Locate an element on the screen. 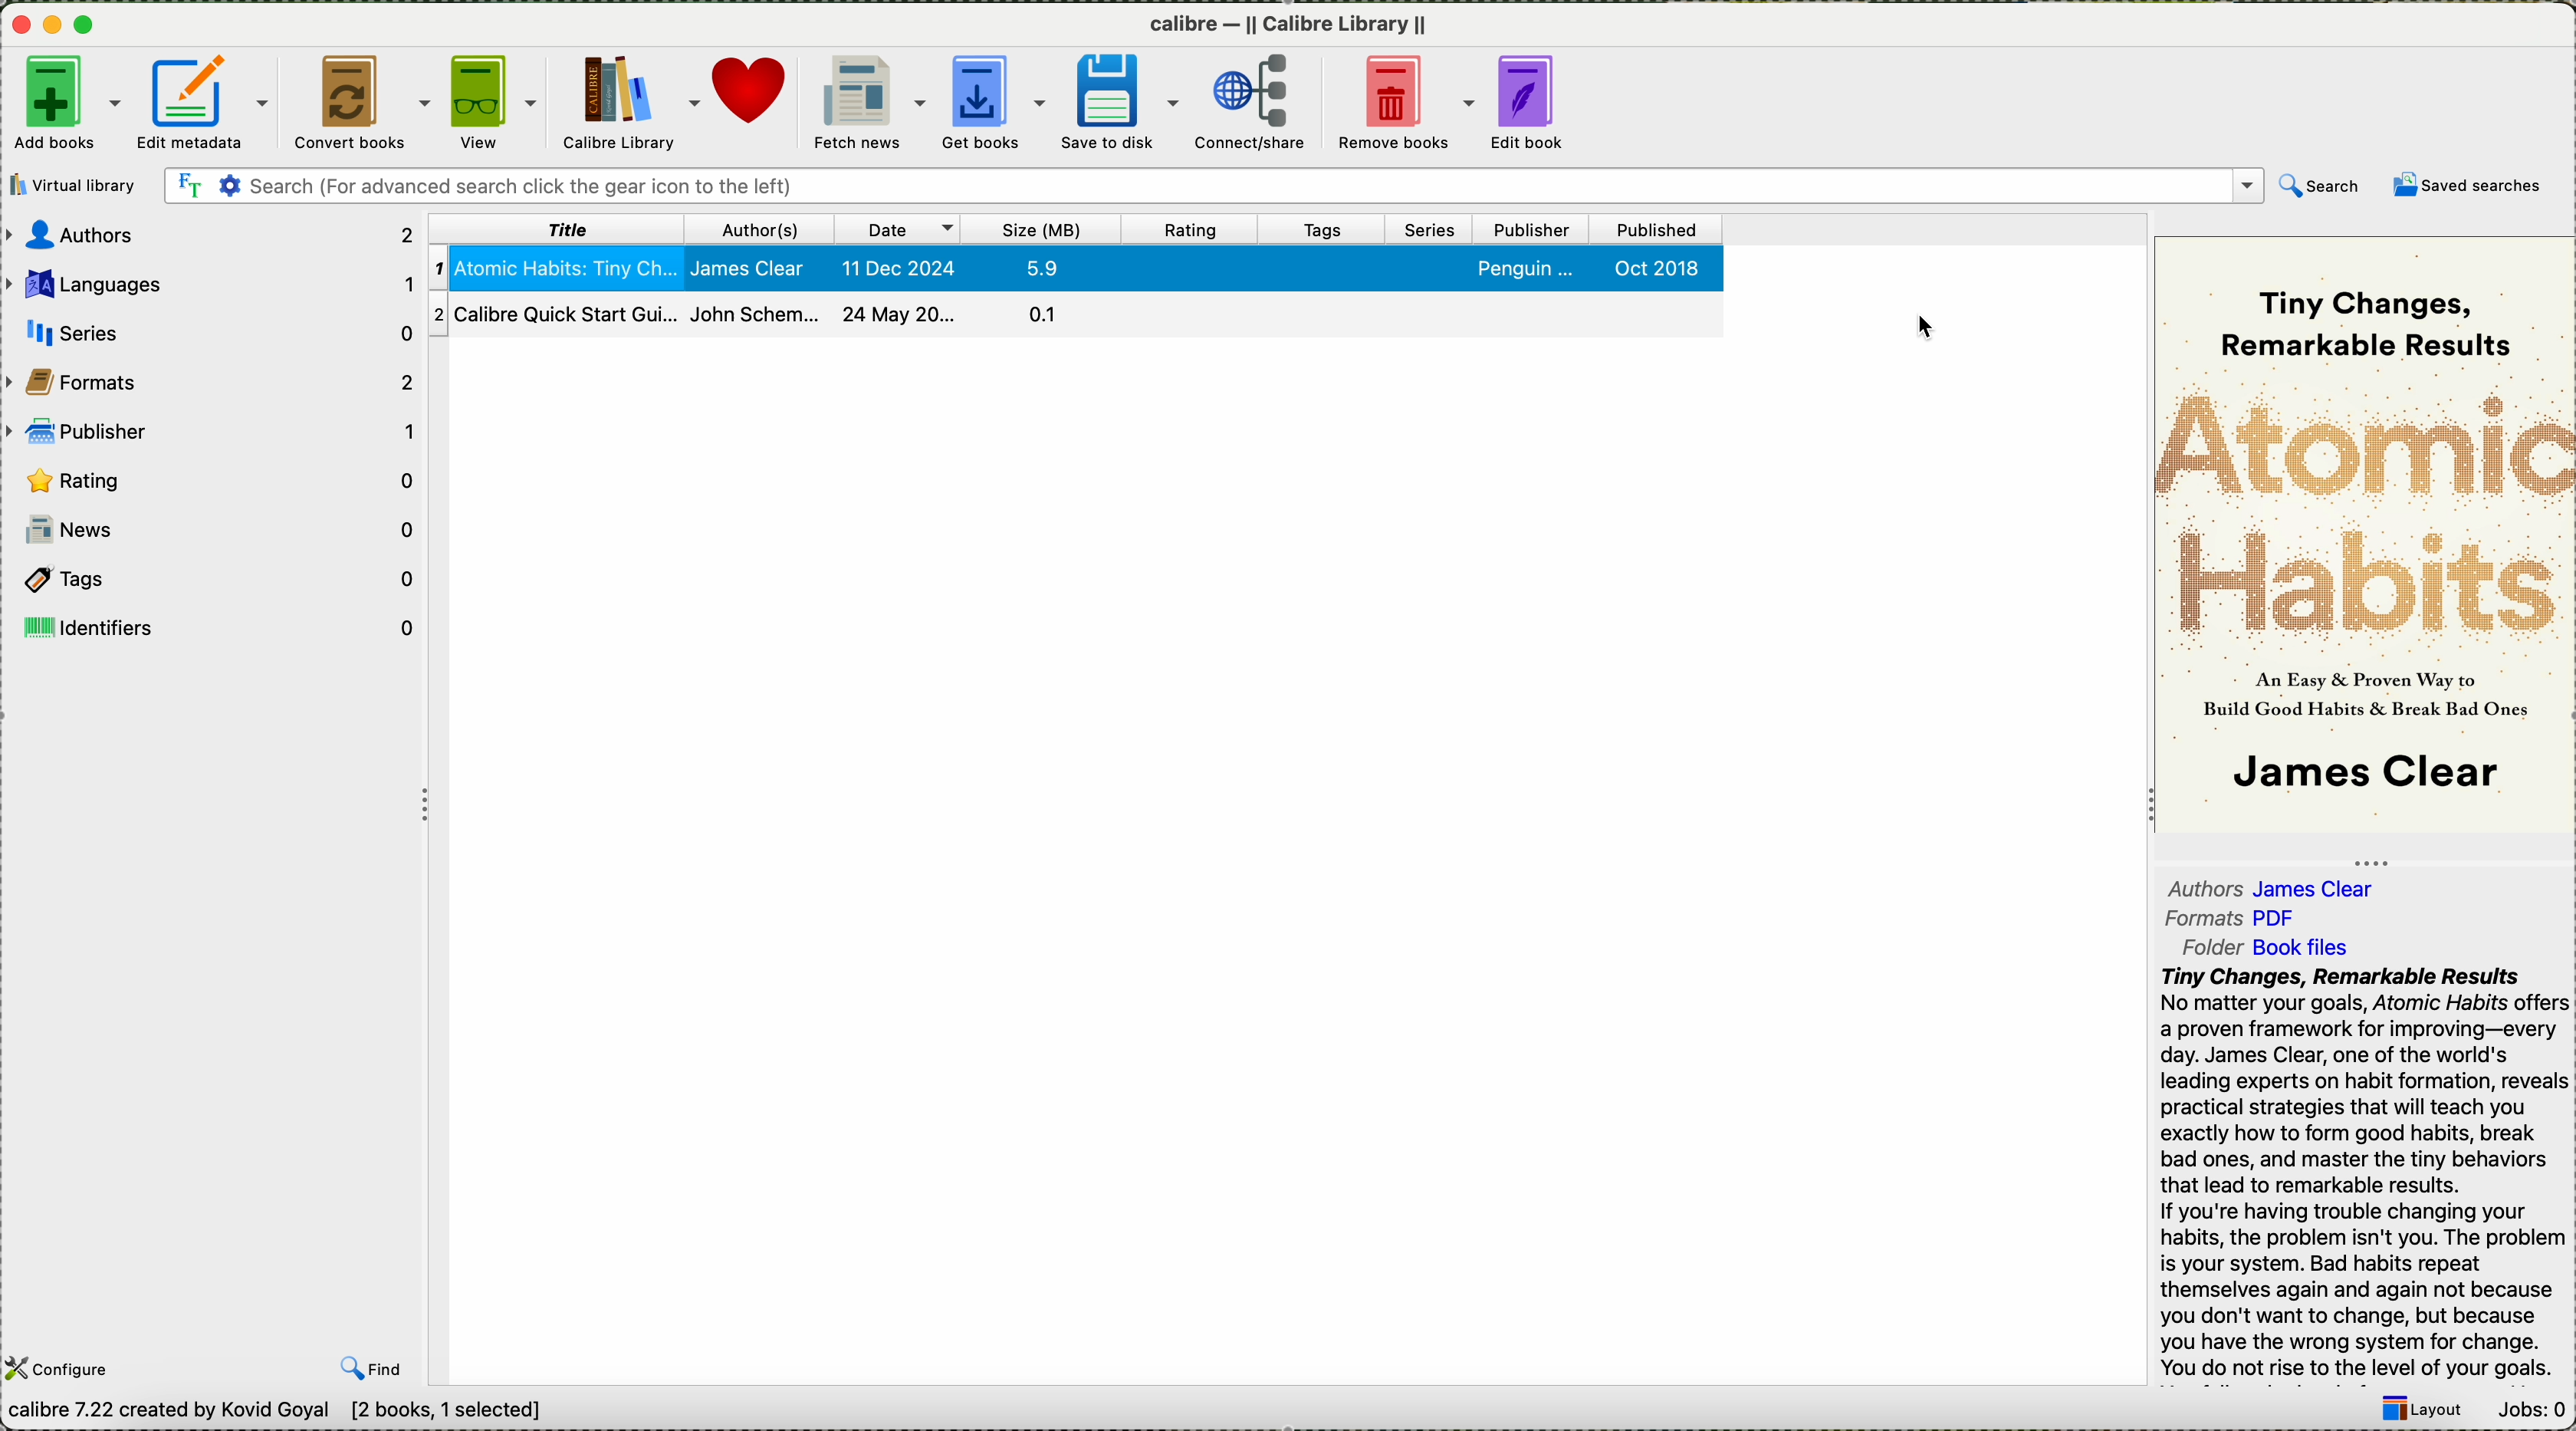  search is located at coordinates (2321, 186).